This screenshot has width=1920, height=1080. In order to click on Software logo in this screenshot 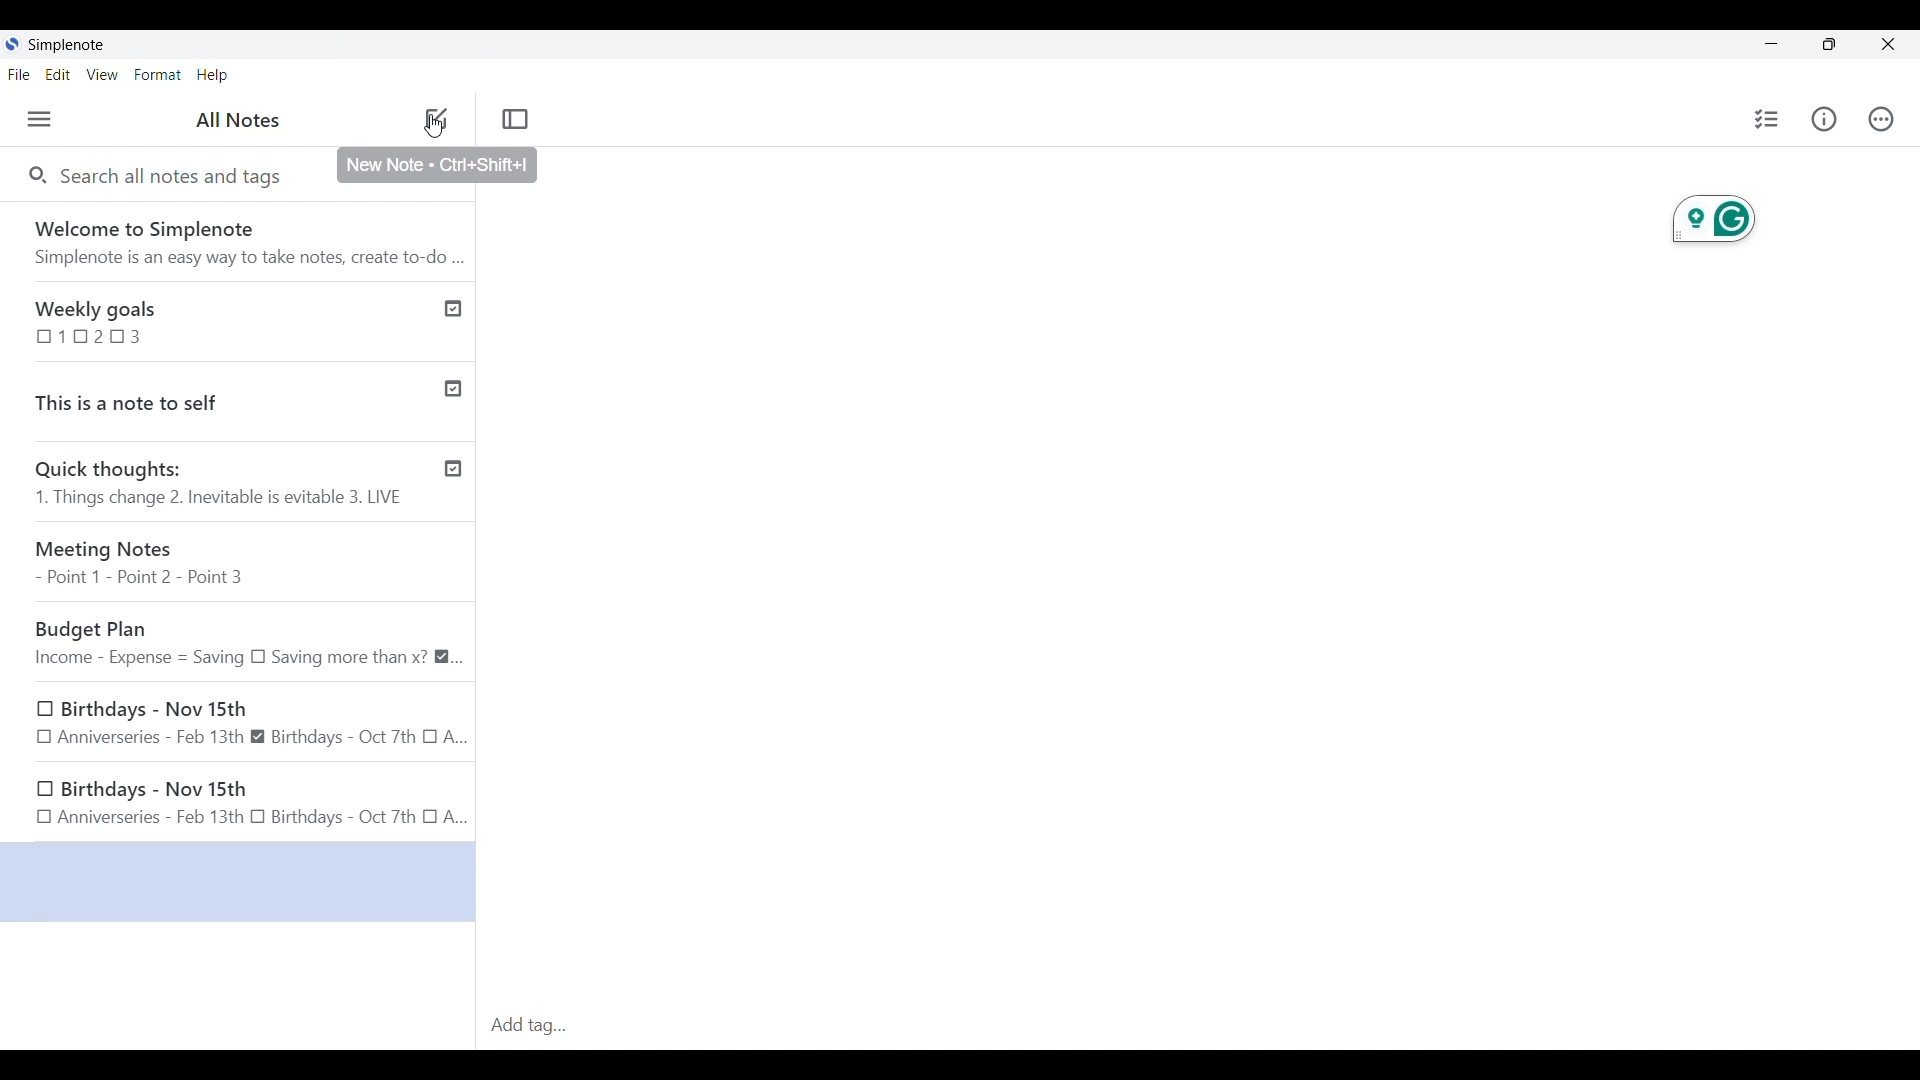, I will do `click(12, 44)`.